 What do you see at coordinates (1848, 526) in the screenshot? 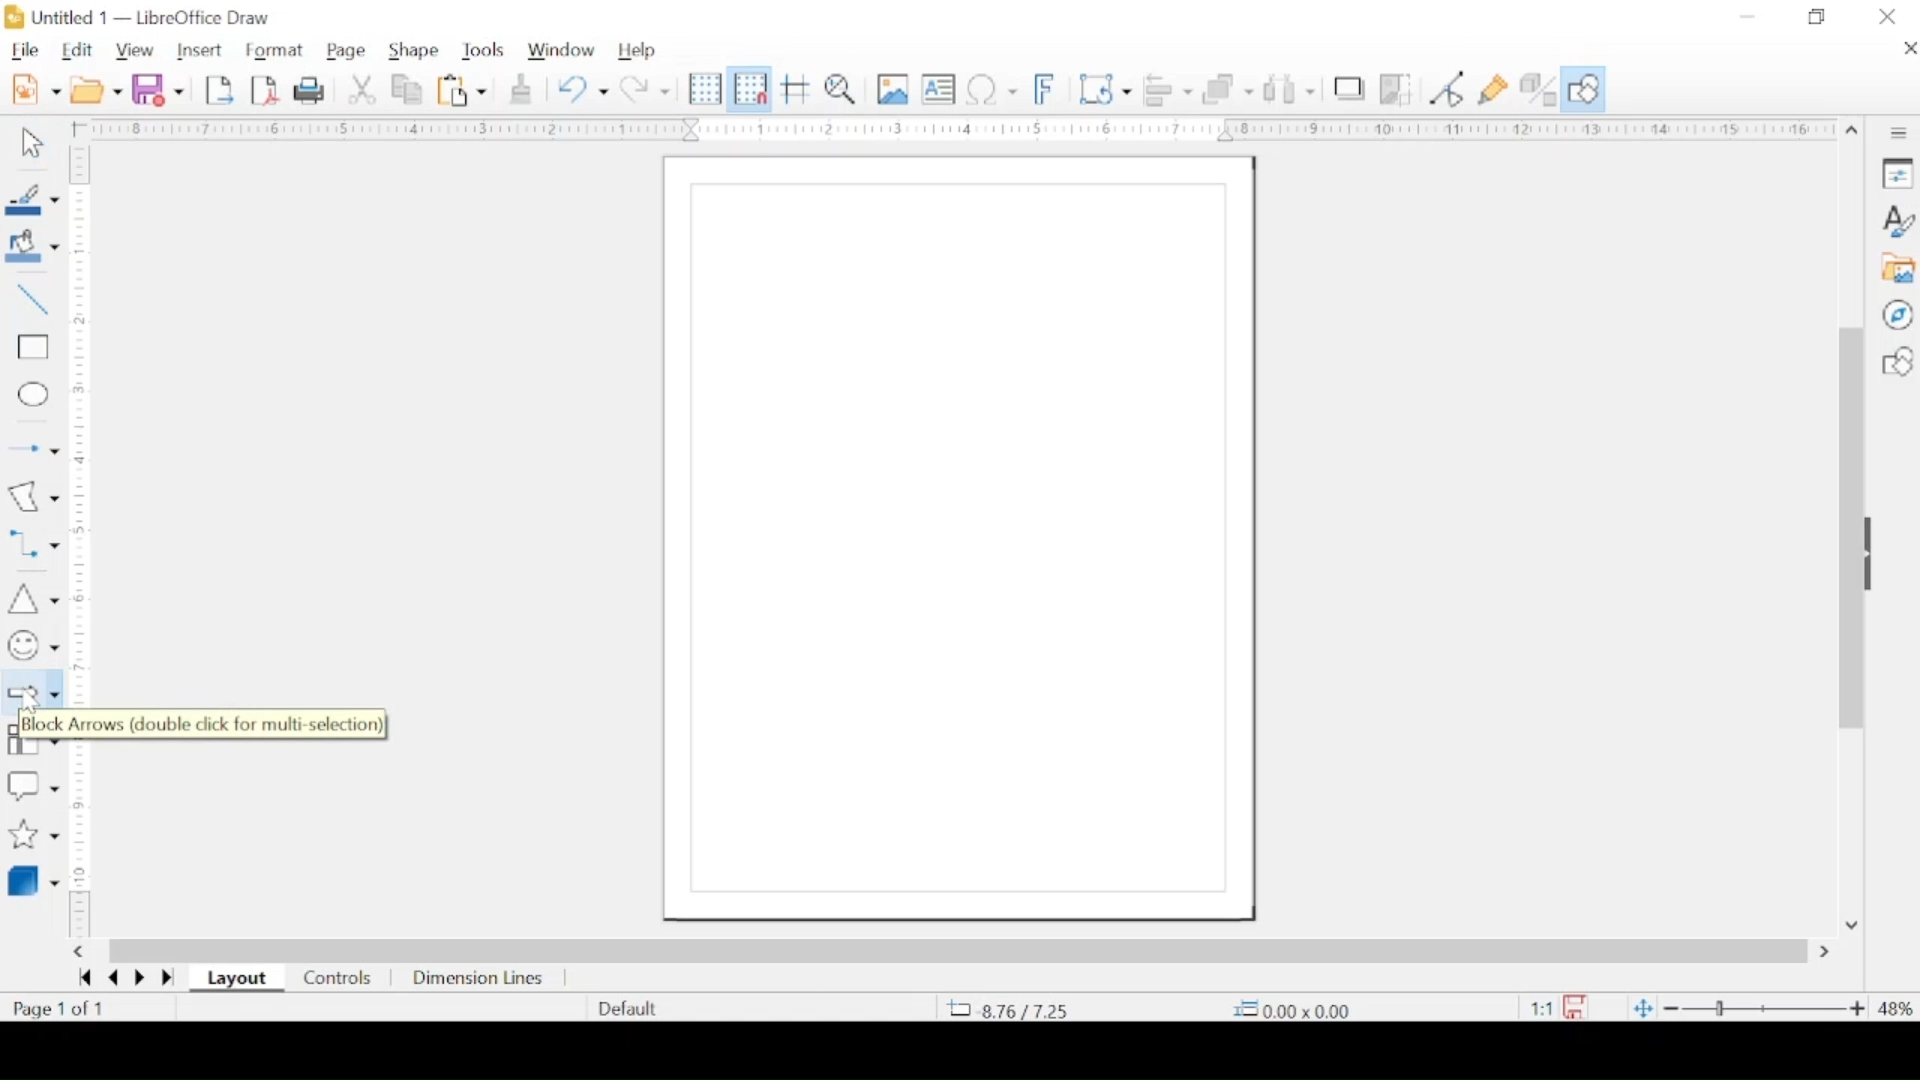
I see `scrolll box` at bounding box center [1848, 526].